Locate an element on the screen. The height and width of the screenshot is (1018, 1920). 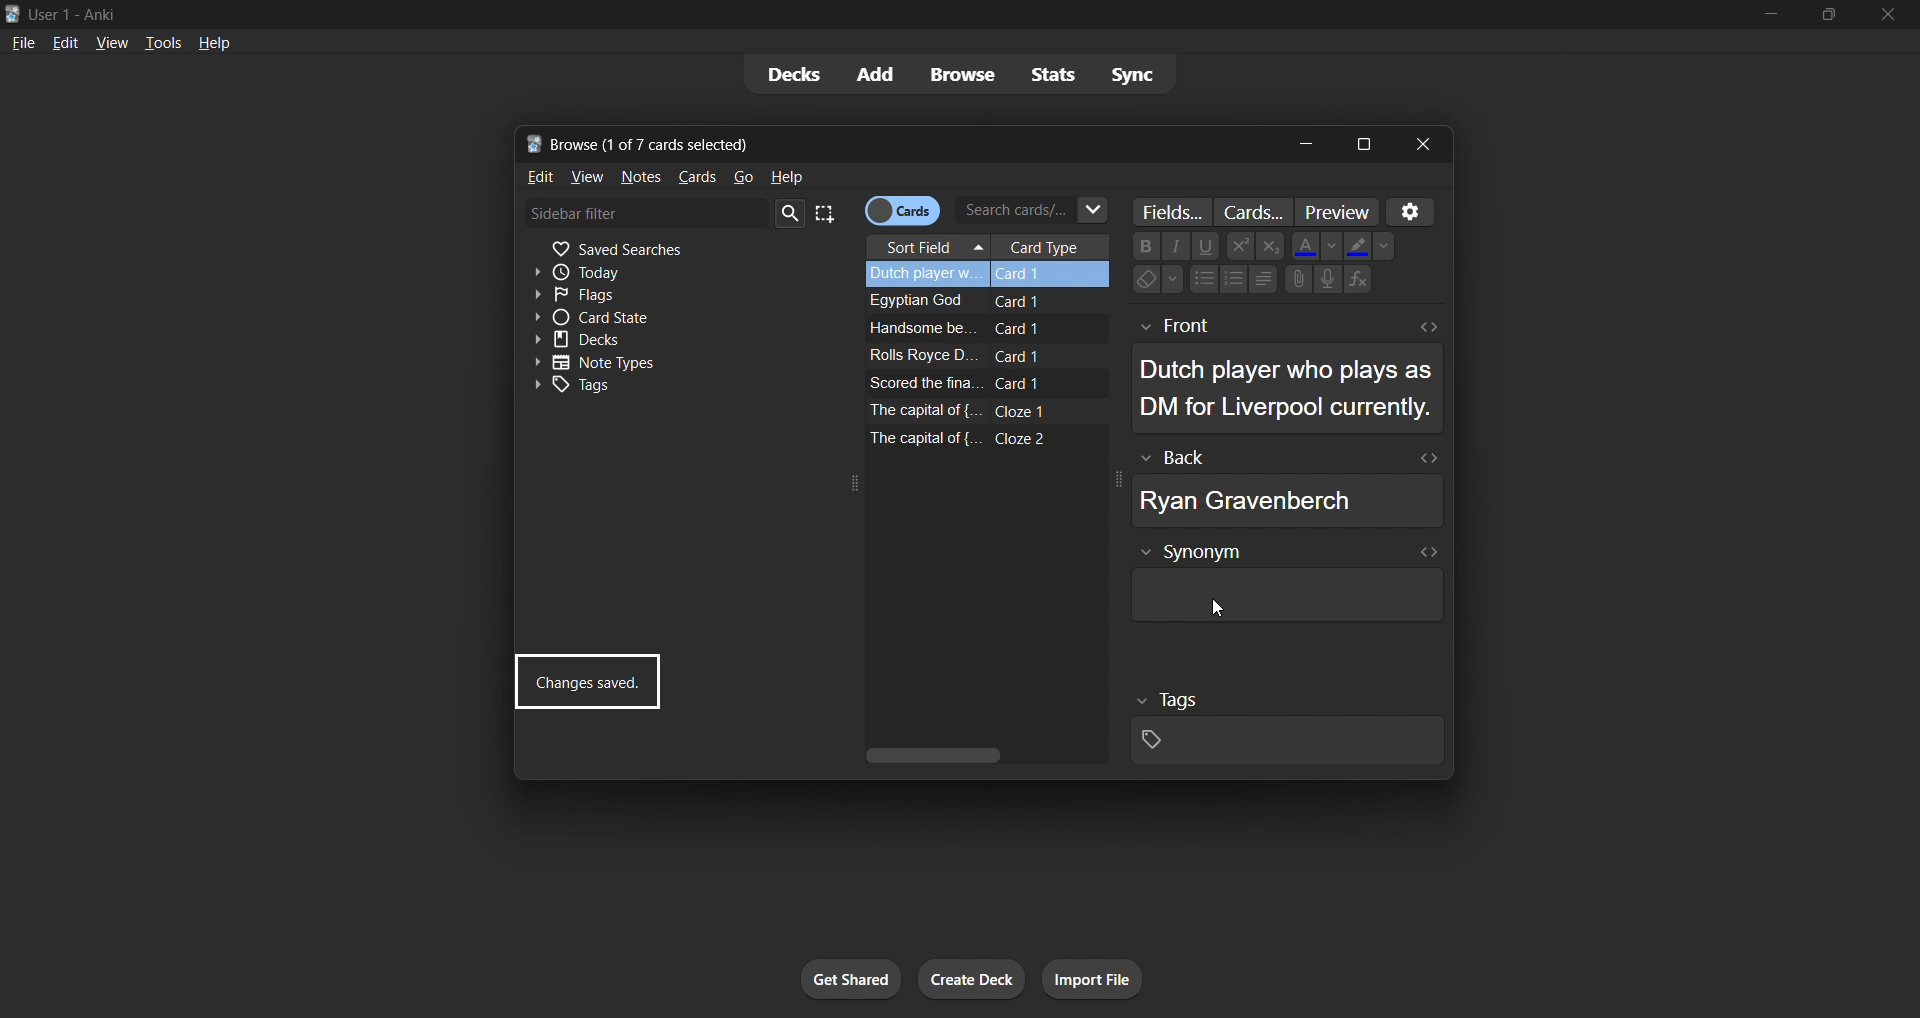
cards/notes toggle is located at coordinates (901, 211).